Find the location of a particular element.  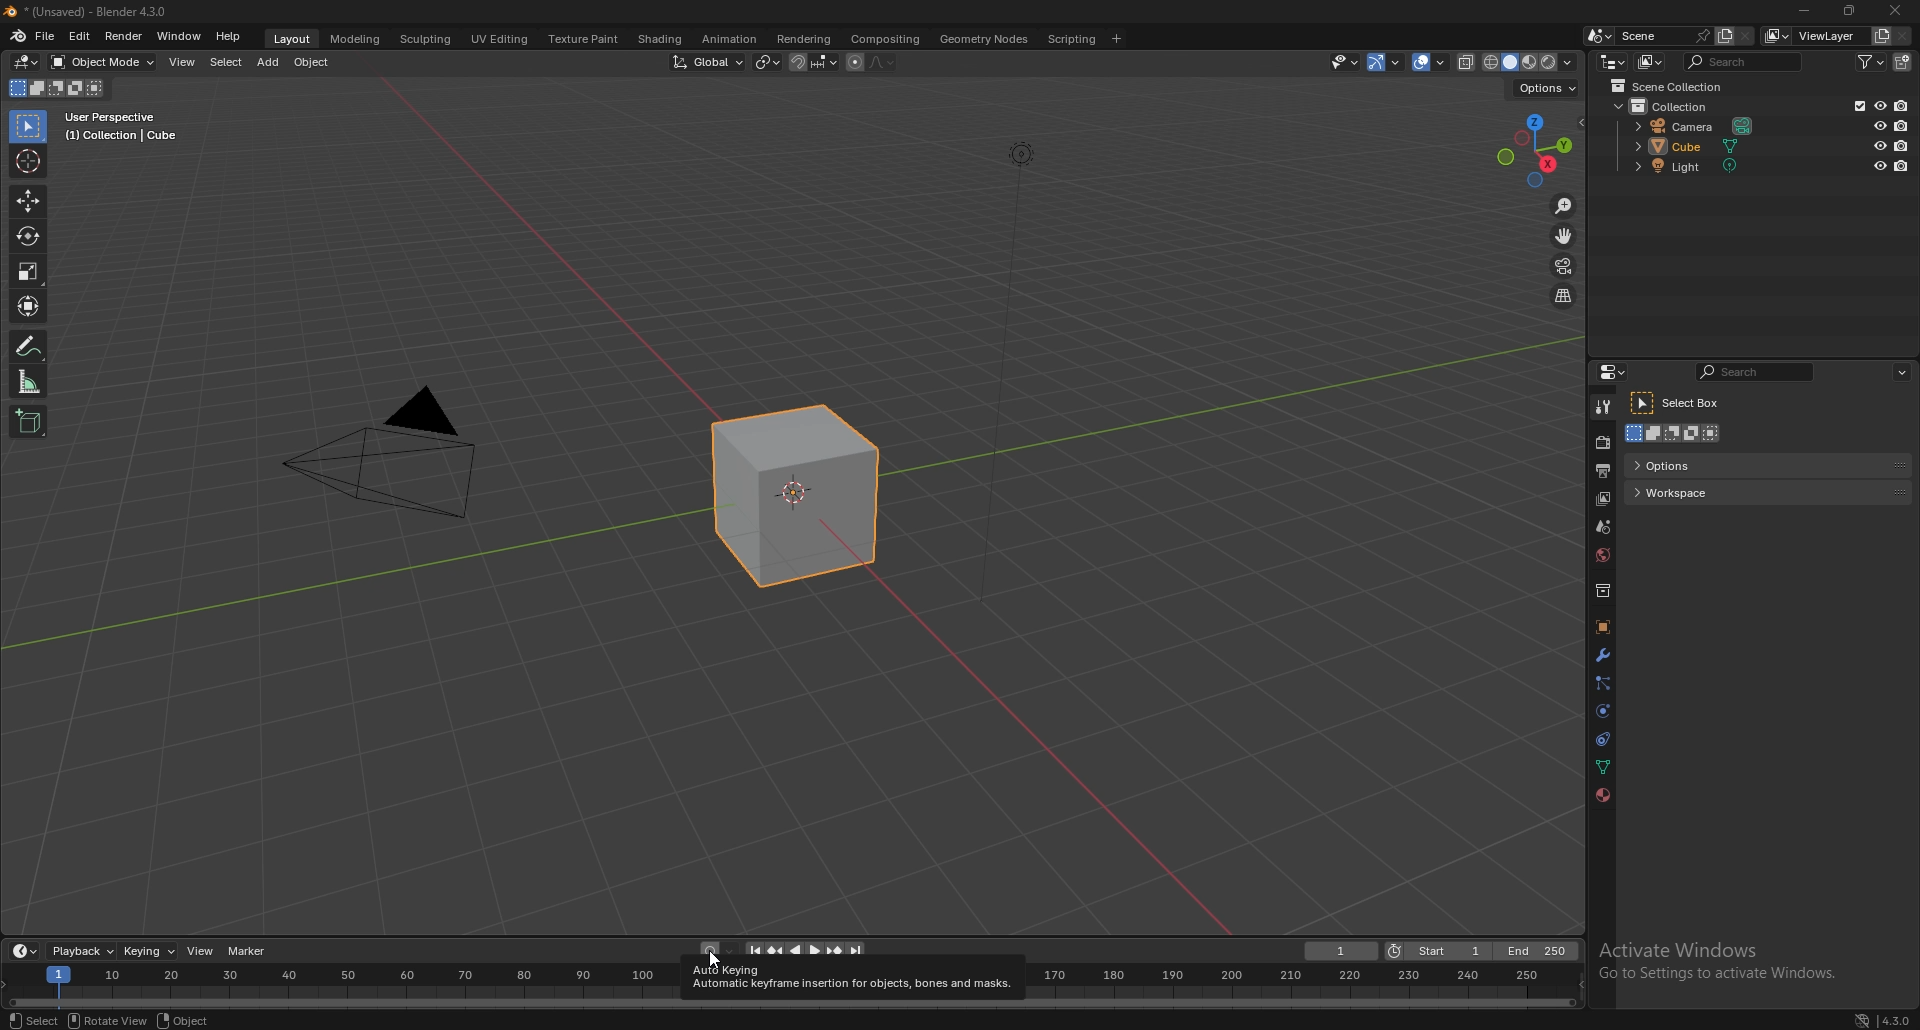

add scene is located at coordinates (1724, 35).